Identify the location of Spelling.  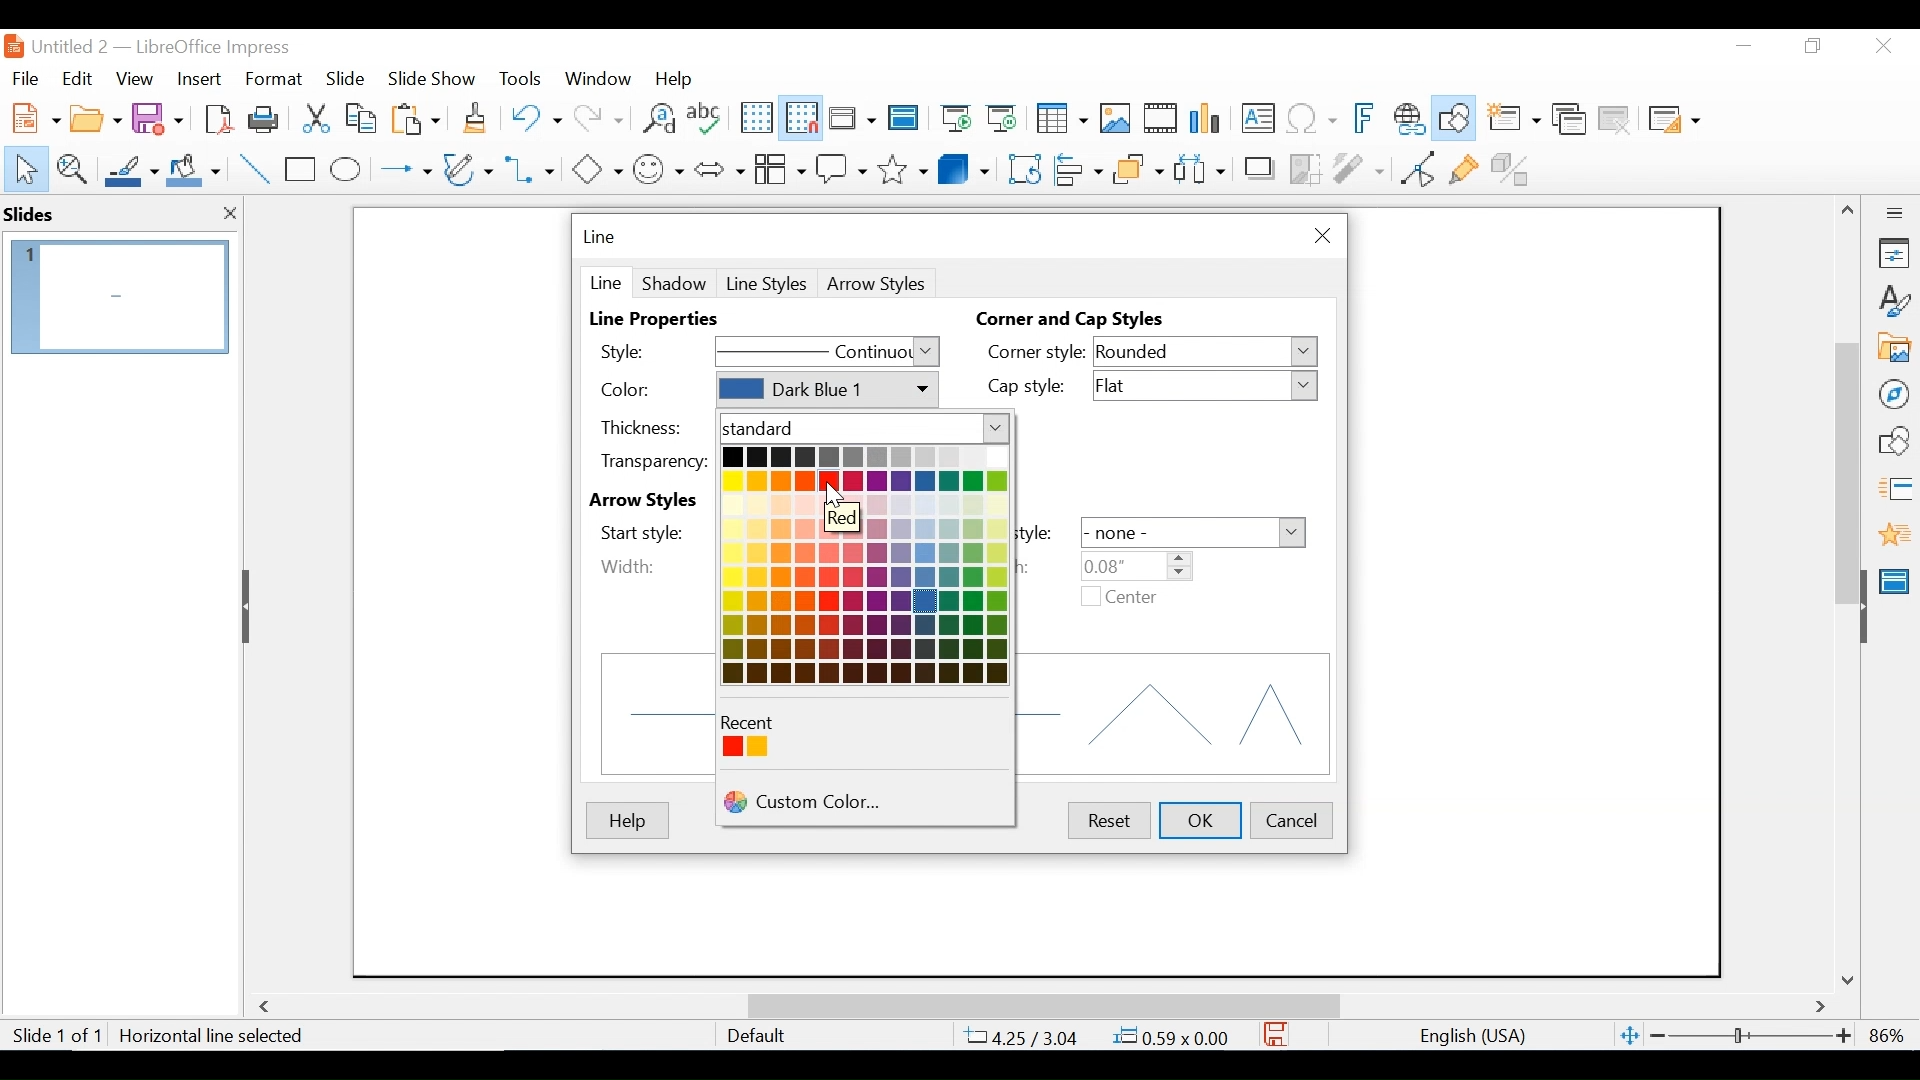
(707, 117).